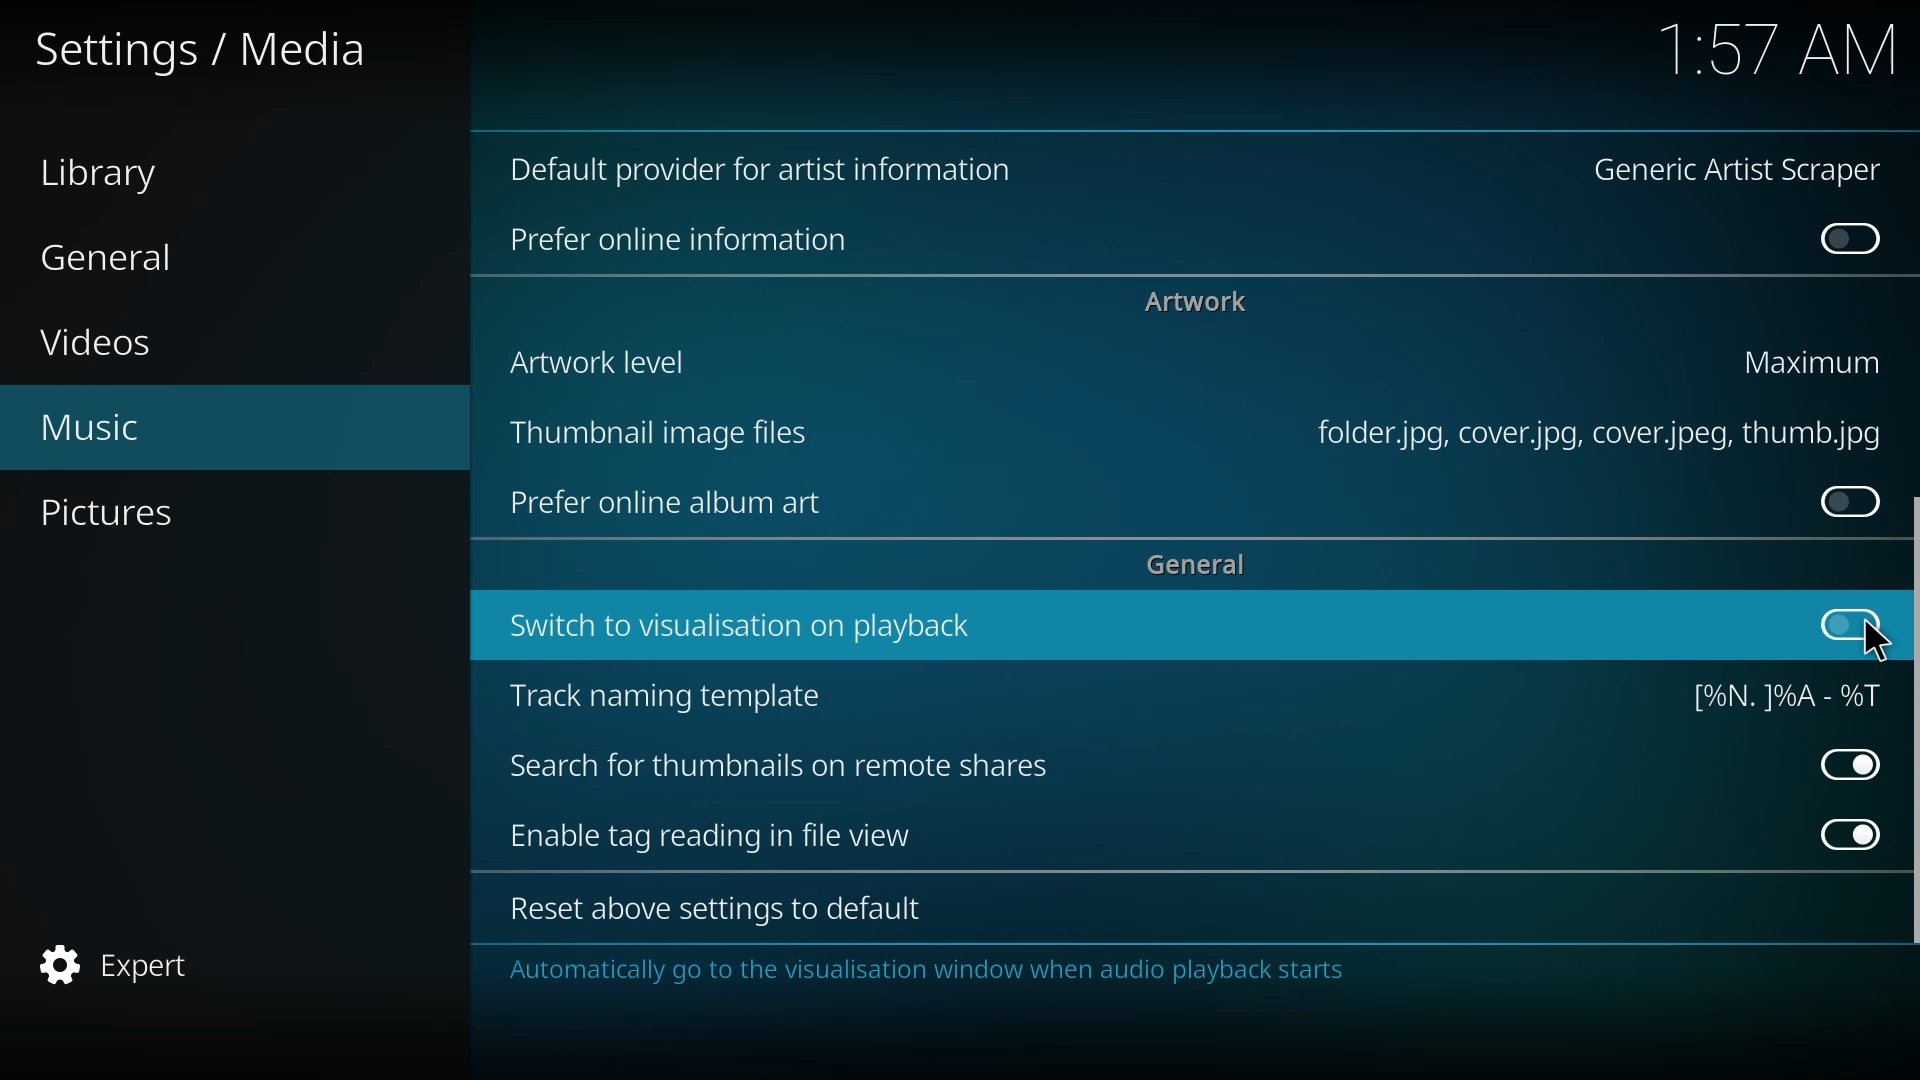  I want to click on template, so click(1779, 694).